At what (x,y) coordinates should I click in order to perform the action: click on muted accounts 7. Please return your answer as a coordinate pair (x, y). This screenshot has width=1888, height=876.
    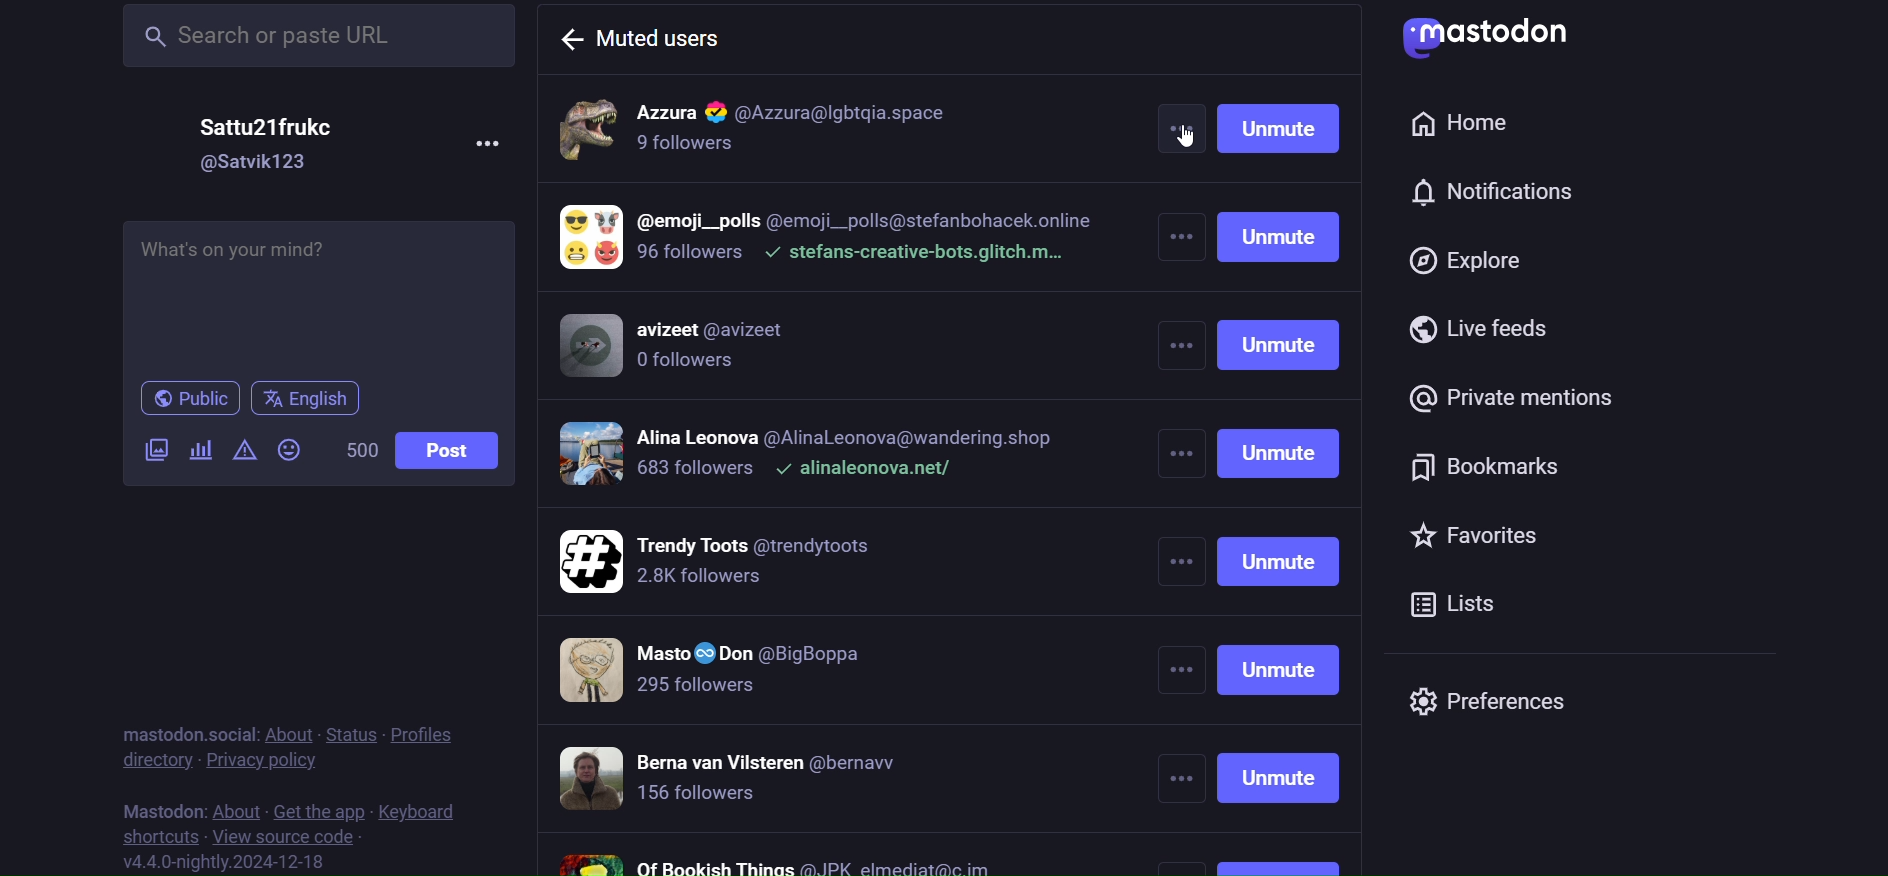
    Looking at the image, I should click on (741, 776).